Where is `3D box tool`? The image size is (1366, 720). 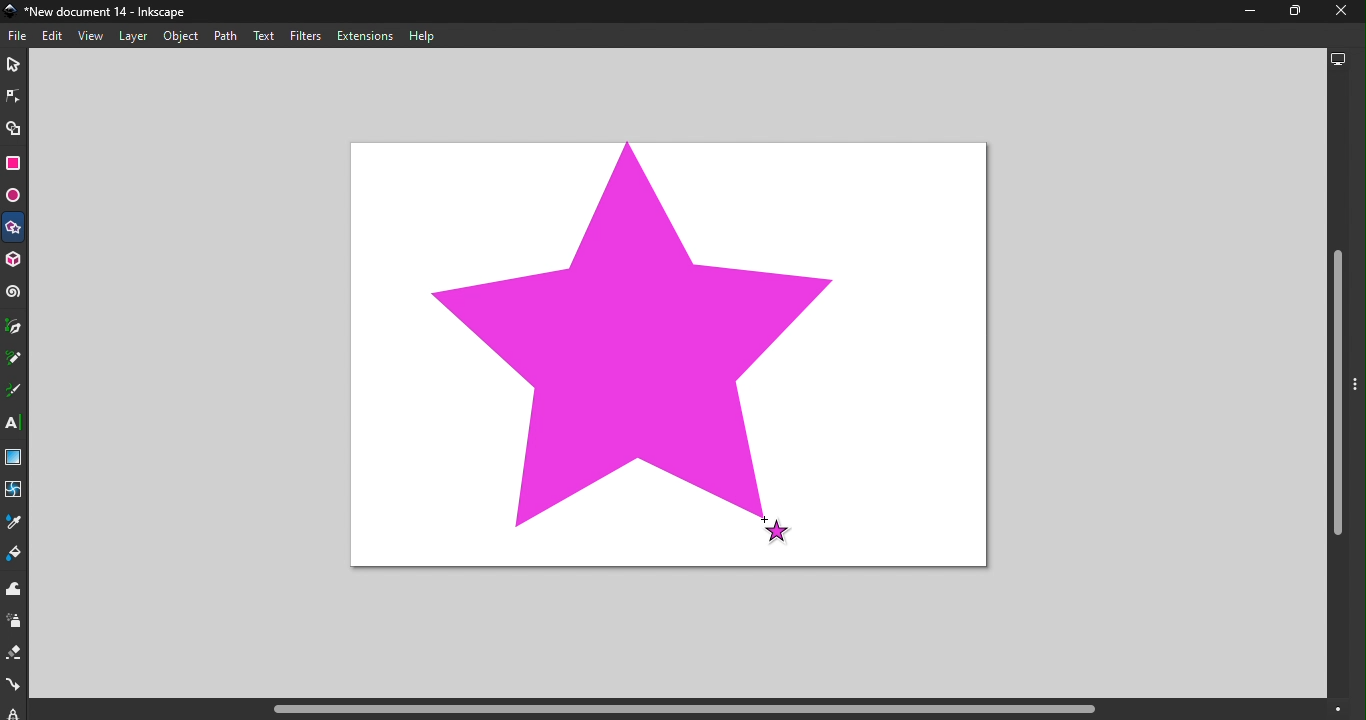
3D box tool is located at coordinates (15, 262).